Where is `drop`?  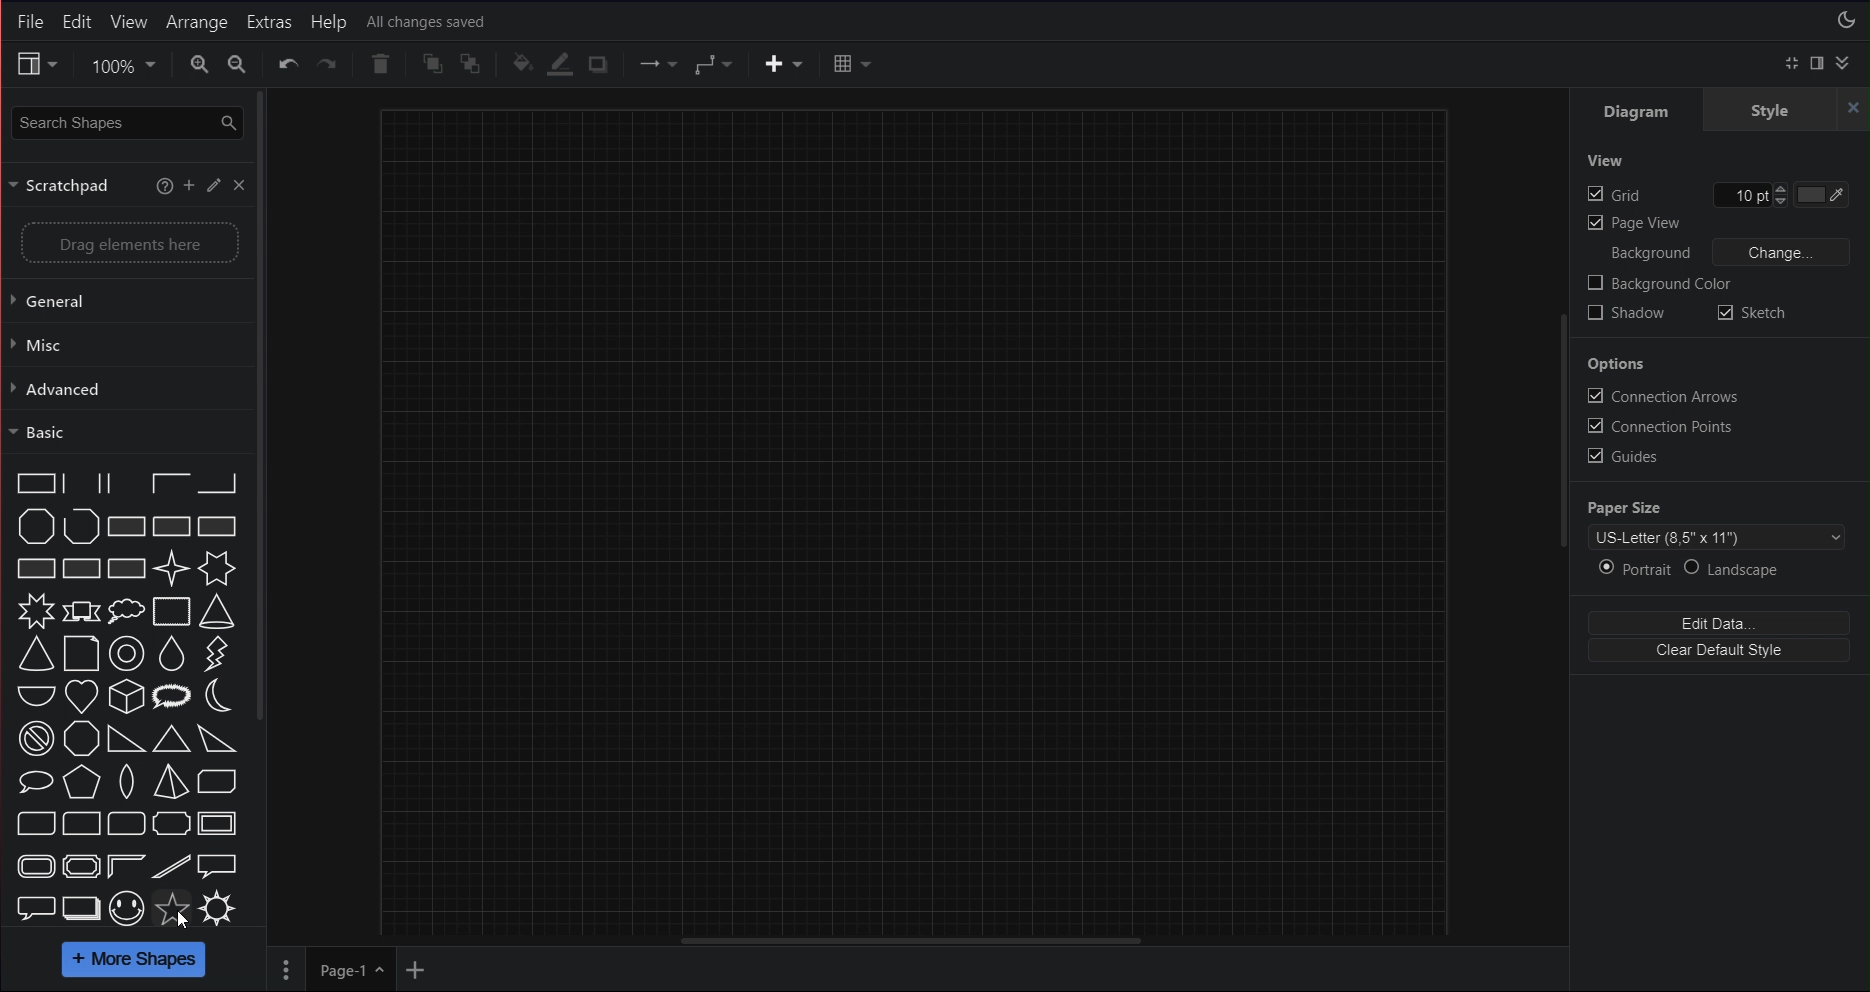 drop is located at coordinates (173, 654).